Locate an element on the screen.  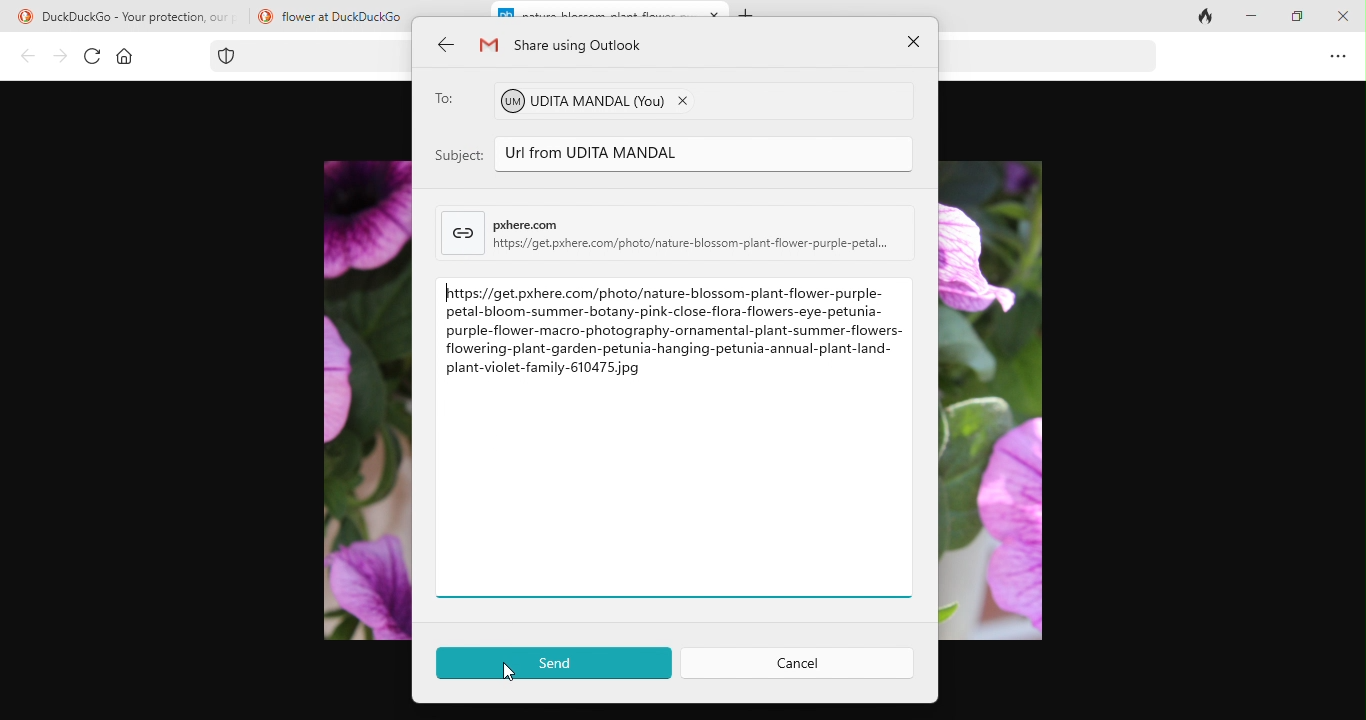
 pherecomhitpsi/get pxhere.com/photo/nature-blossom-plant-flower-purple-petal.. is located at coordinates (705, 235).